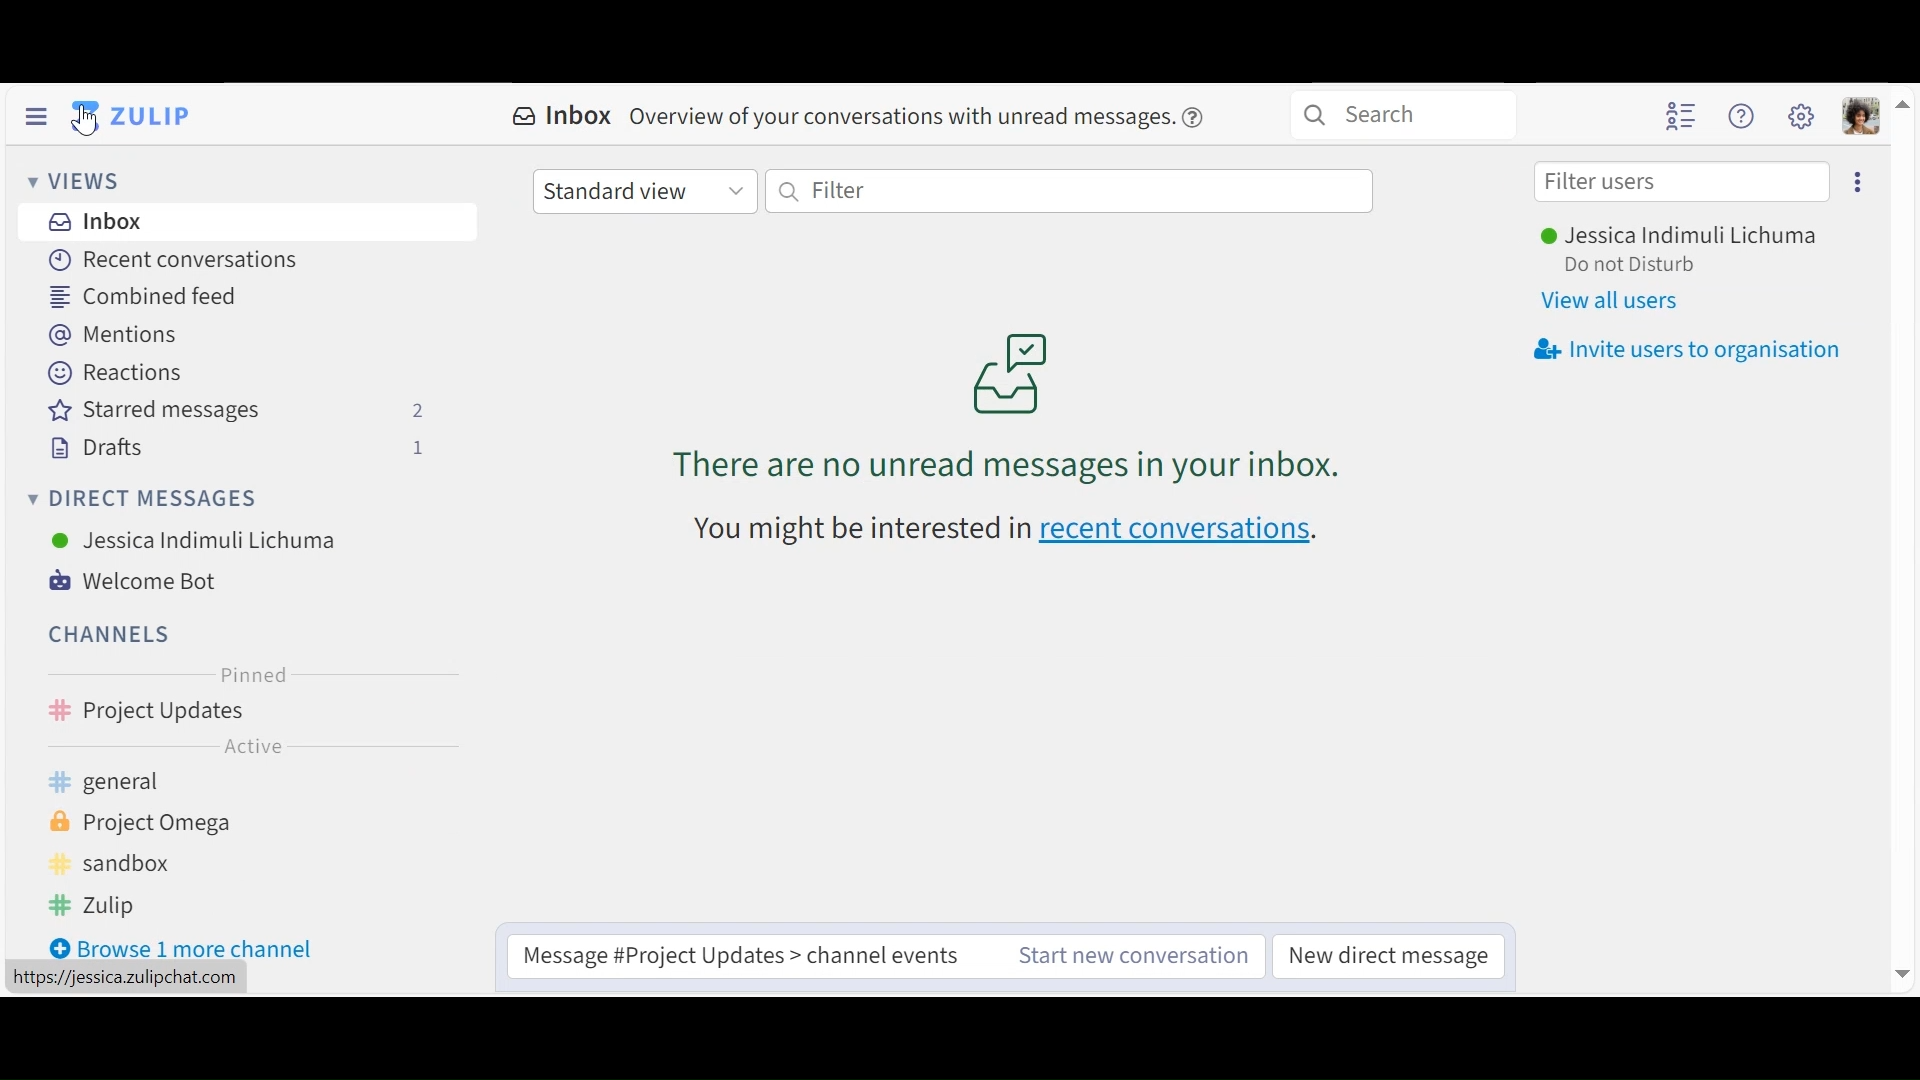  I want to click on You might be interested in, so click(851, 528).